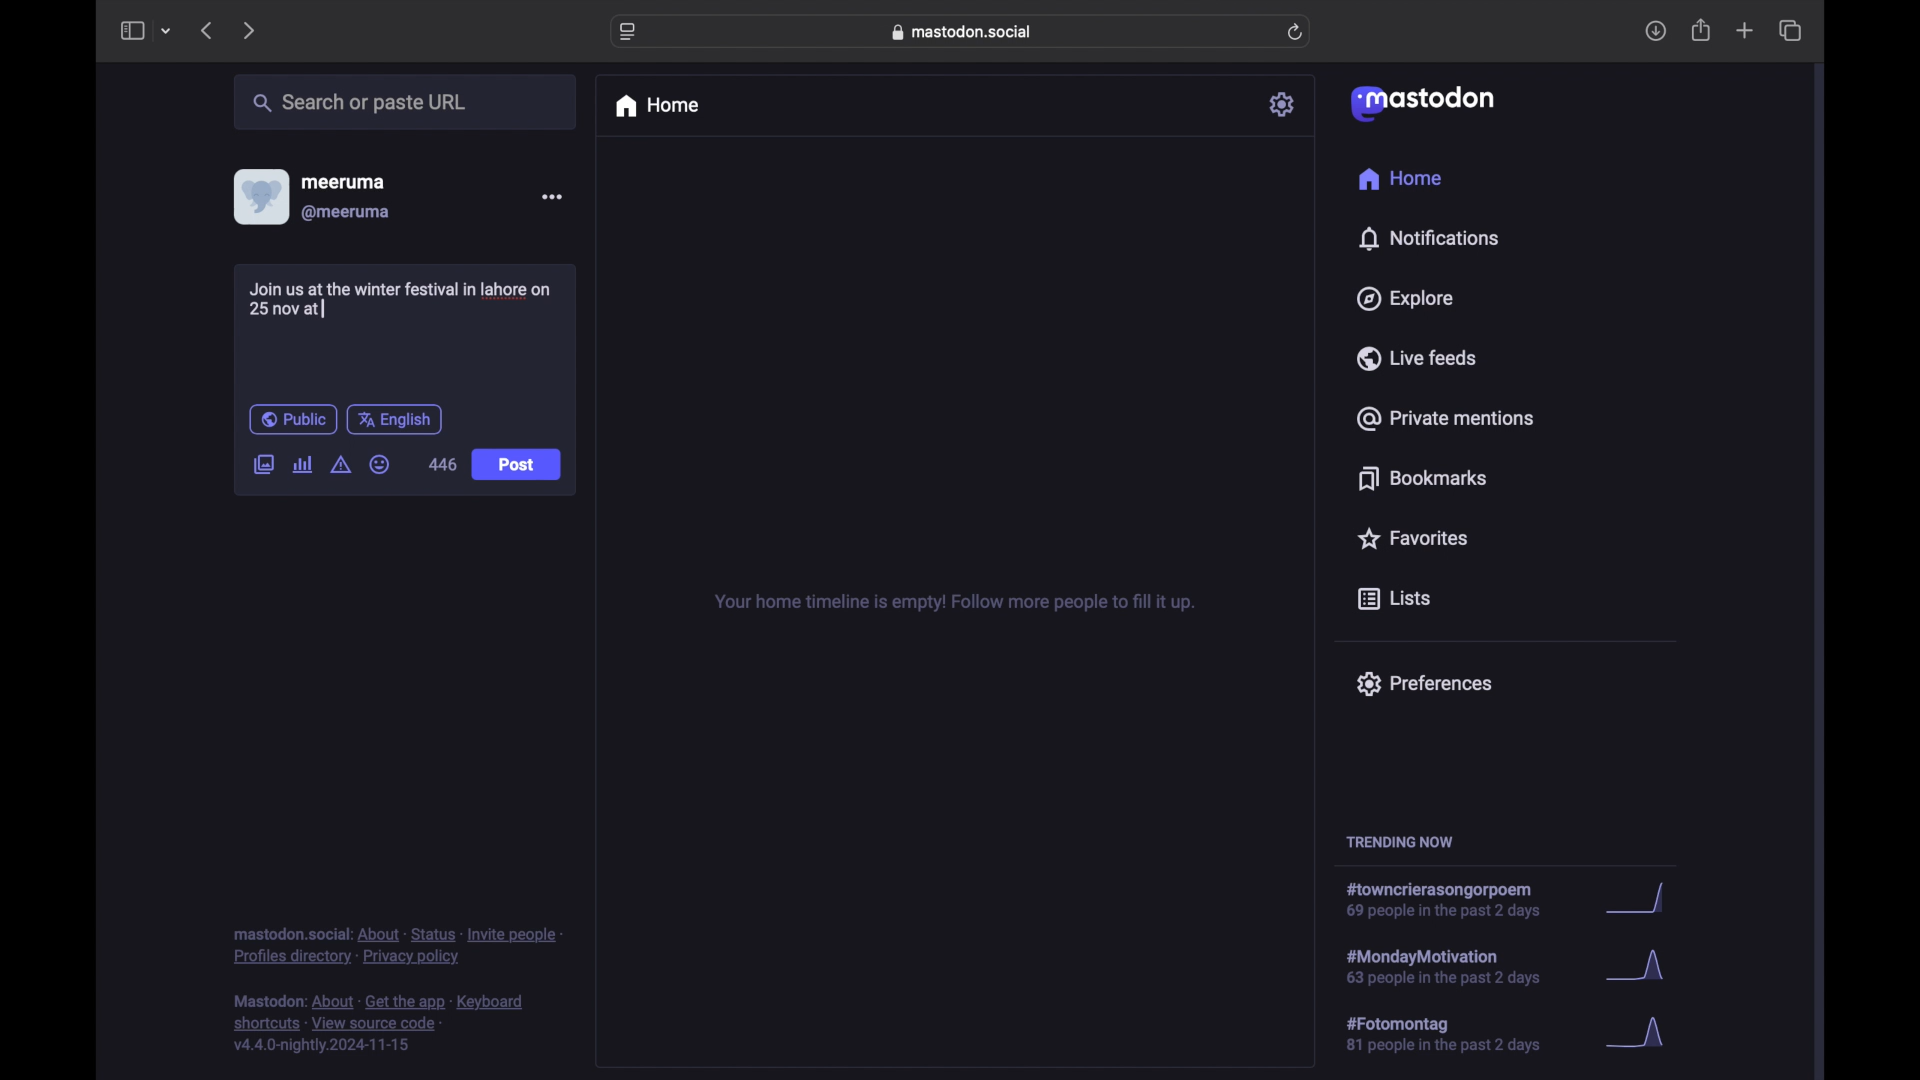  I want to click on @meeruma, so click(346, 213).